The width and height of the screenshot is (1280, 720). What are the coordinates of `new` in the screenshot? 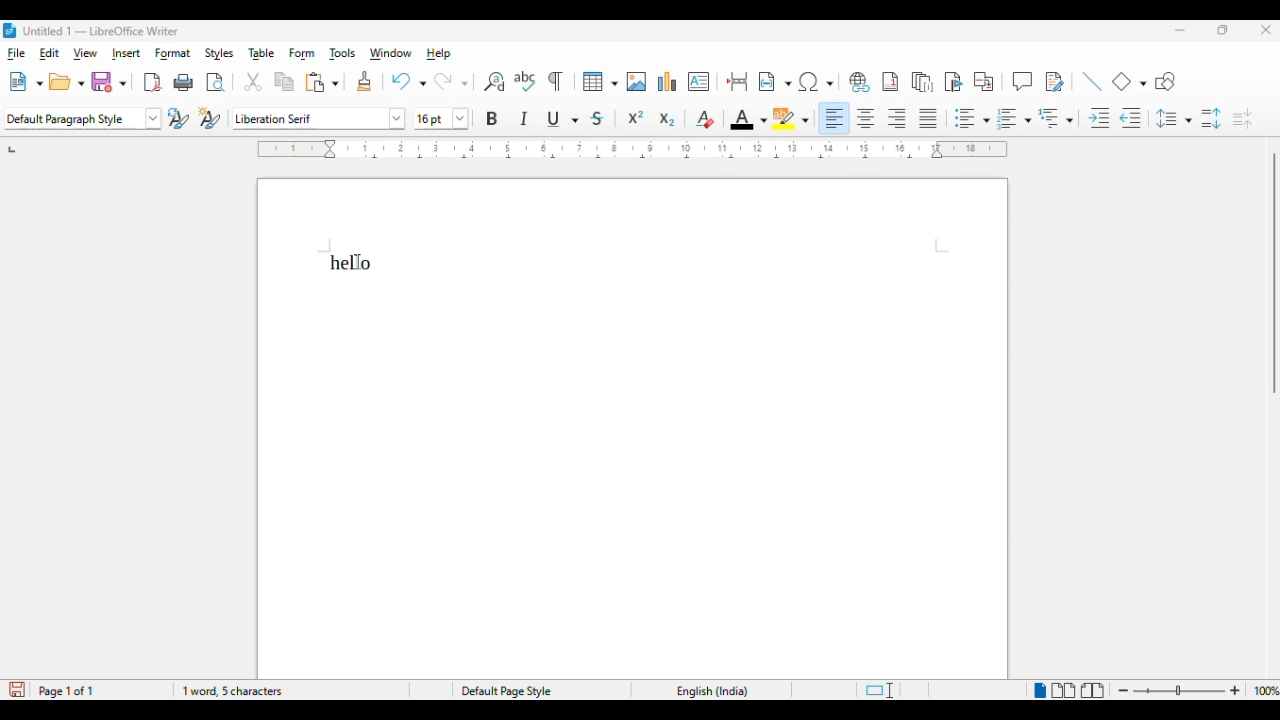 It's located at (25, 83).